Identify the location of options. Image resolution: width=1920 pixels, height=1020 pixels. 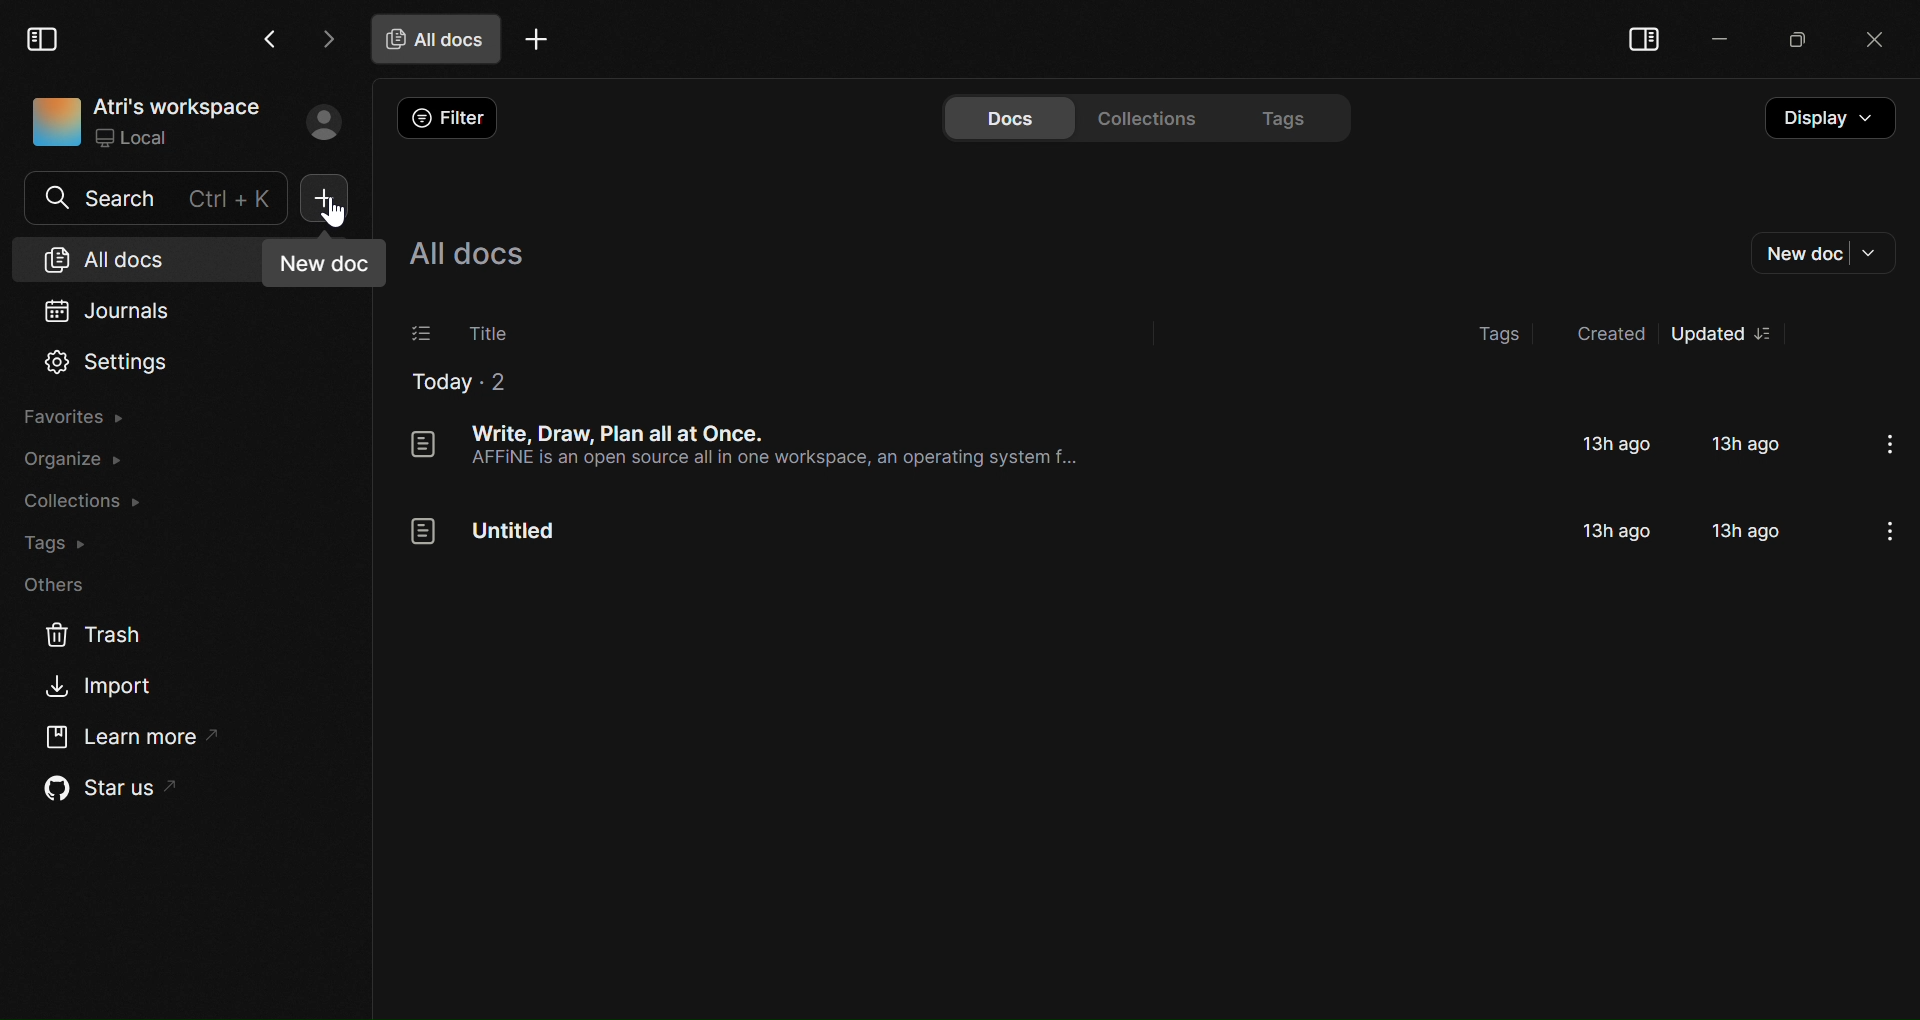
(1772, 334).